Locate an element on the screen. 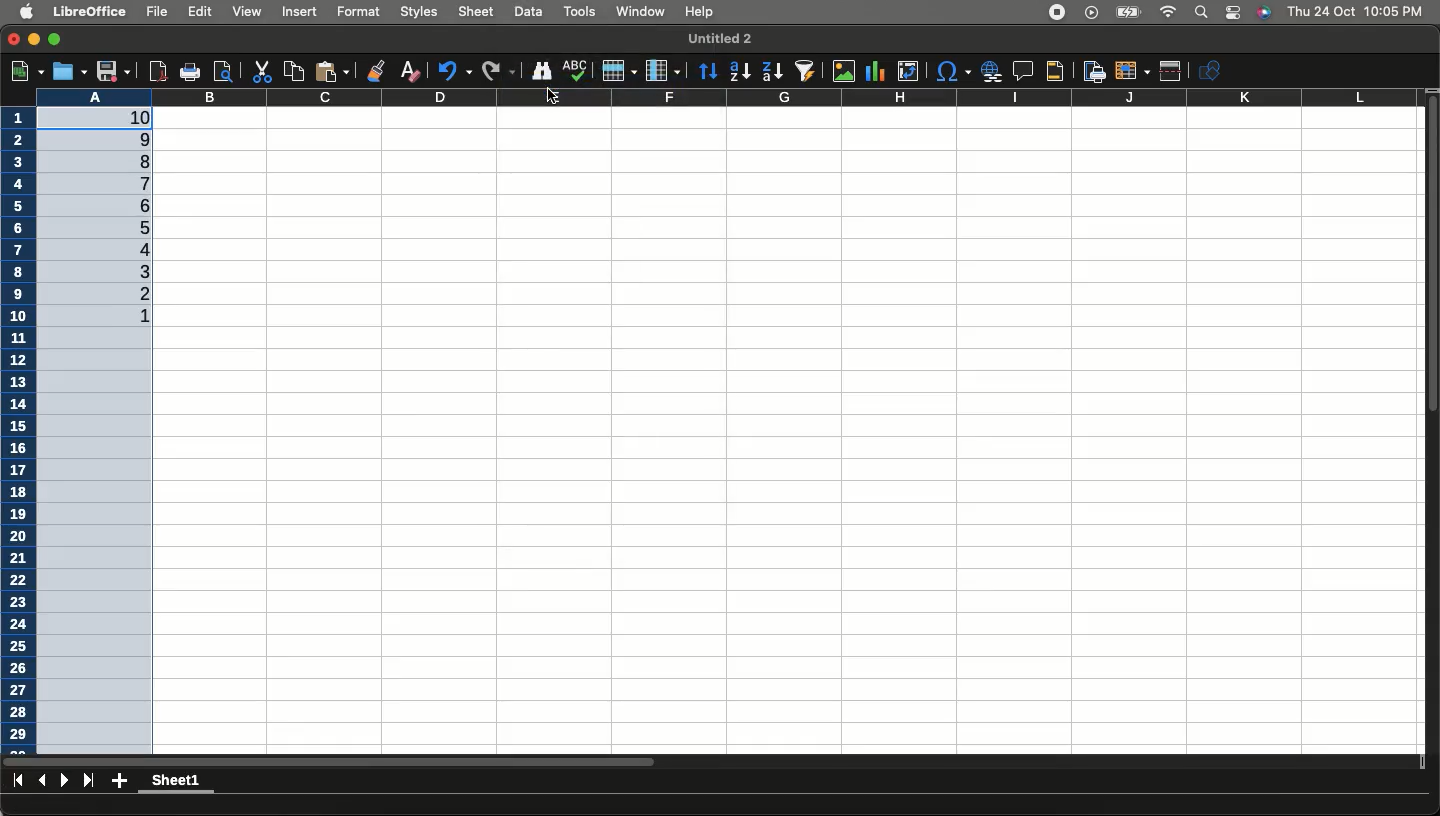 This screenshot has height=816, width=1440. Data clicked is located at coordinates (529, 12).